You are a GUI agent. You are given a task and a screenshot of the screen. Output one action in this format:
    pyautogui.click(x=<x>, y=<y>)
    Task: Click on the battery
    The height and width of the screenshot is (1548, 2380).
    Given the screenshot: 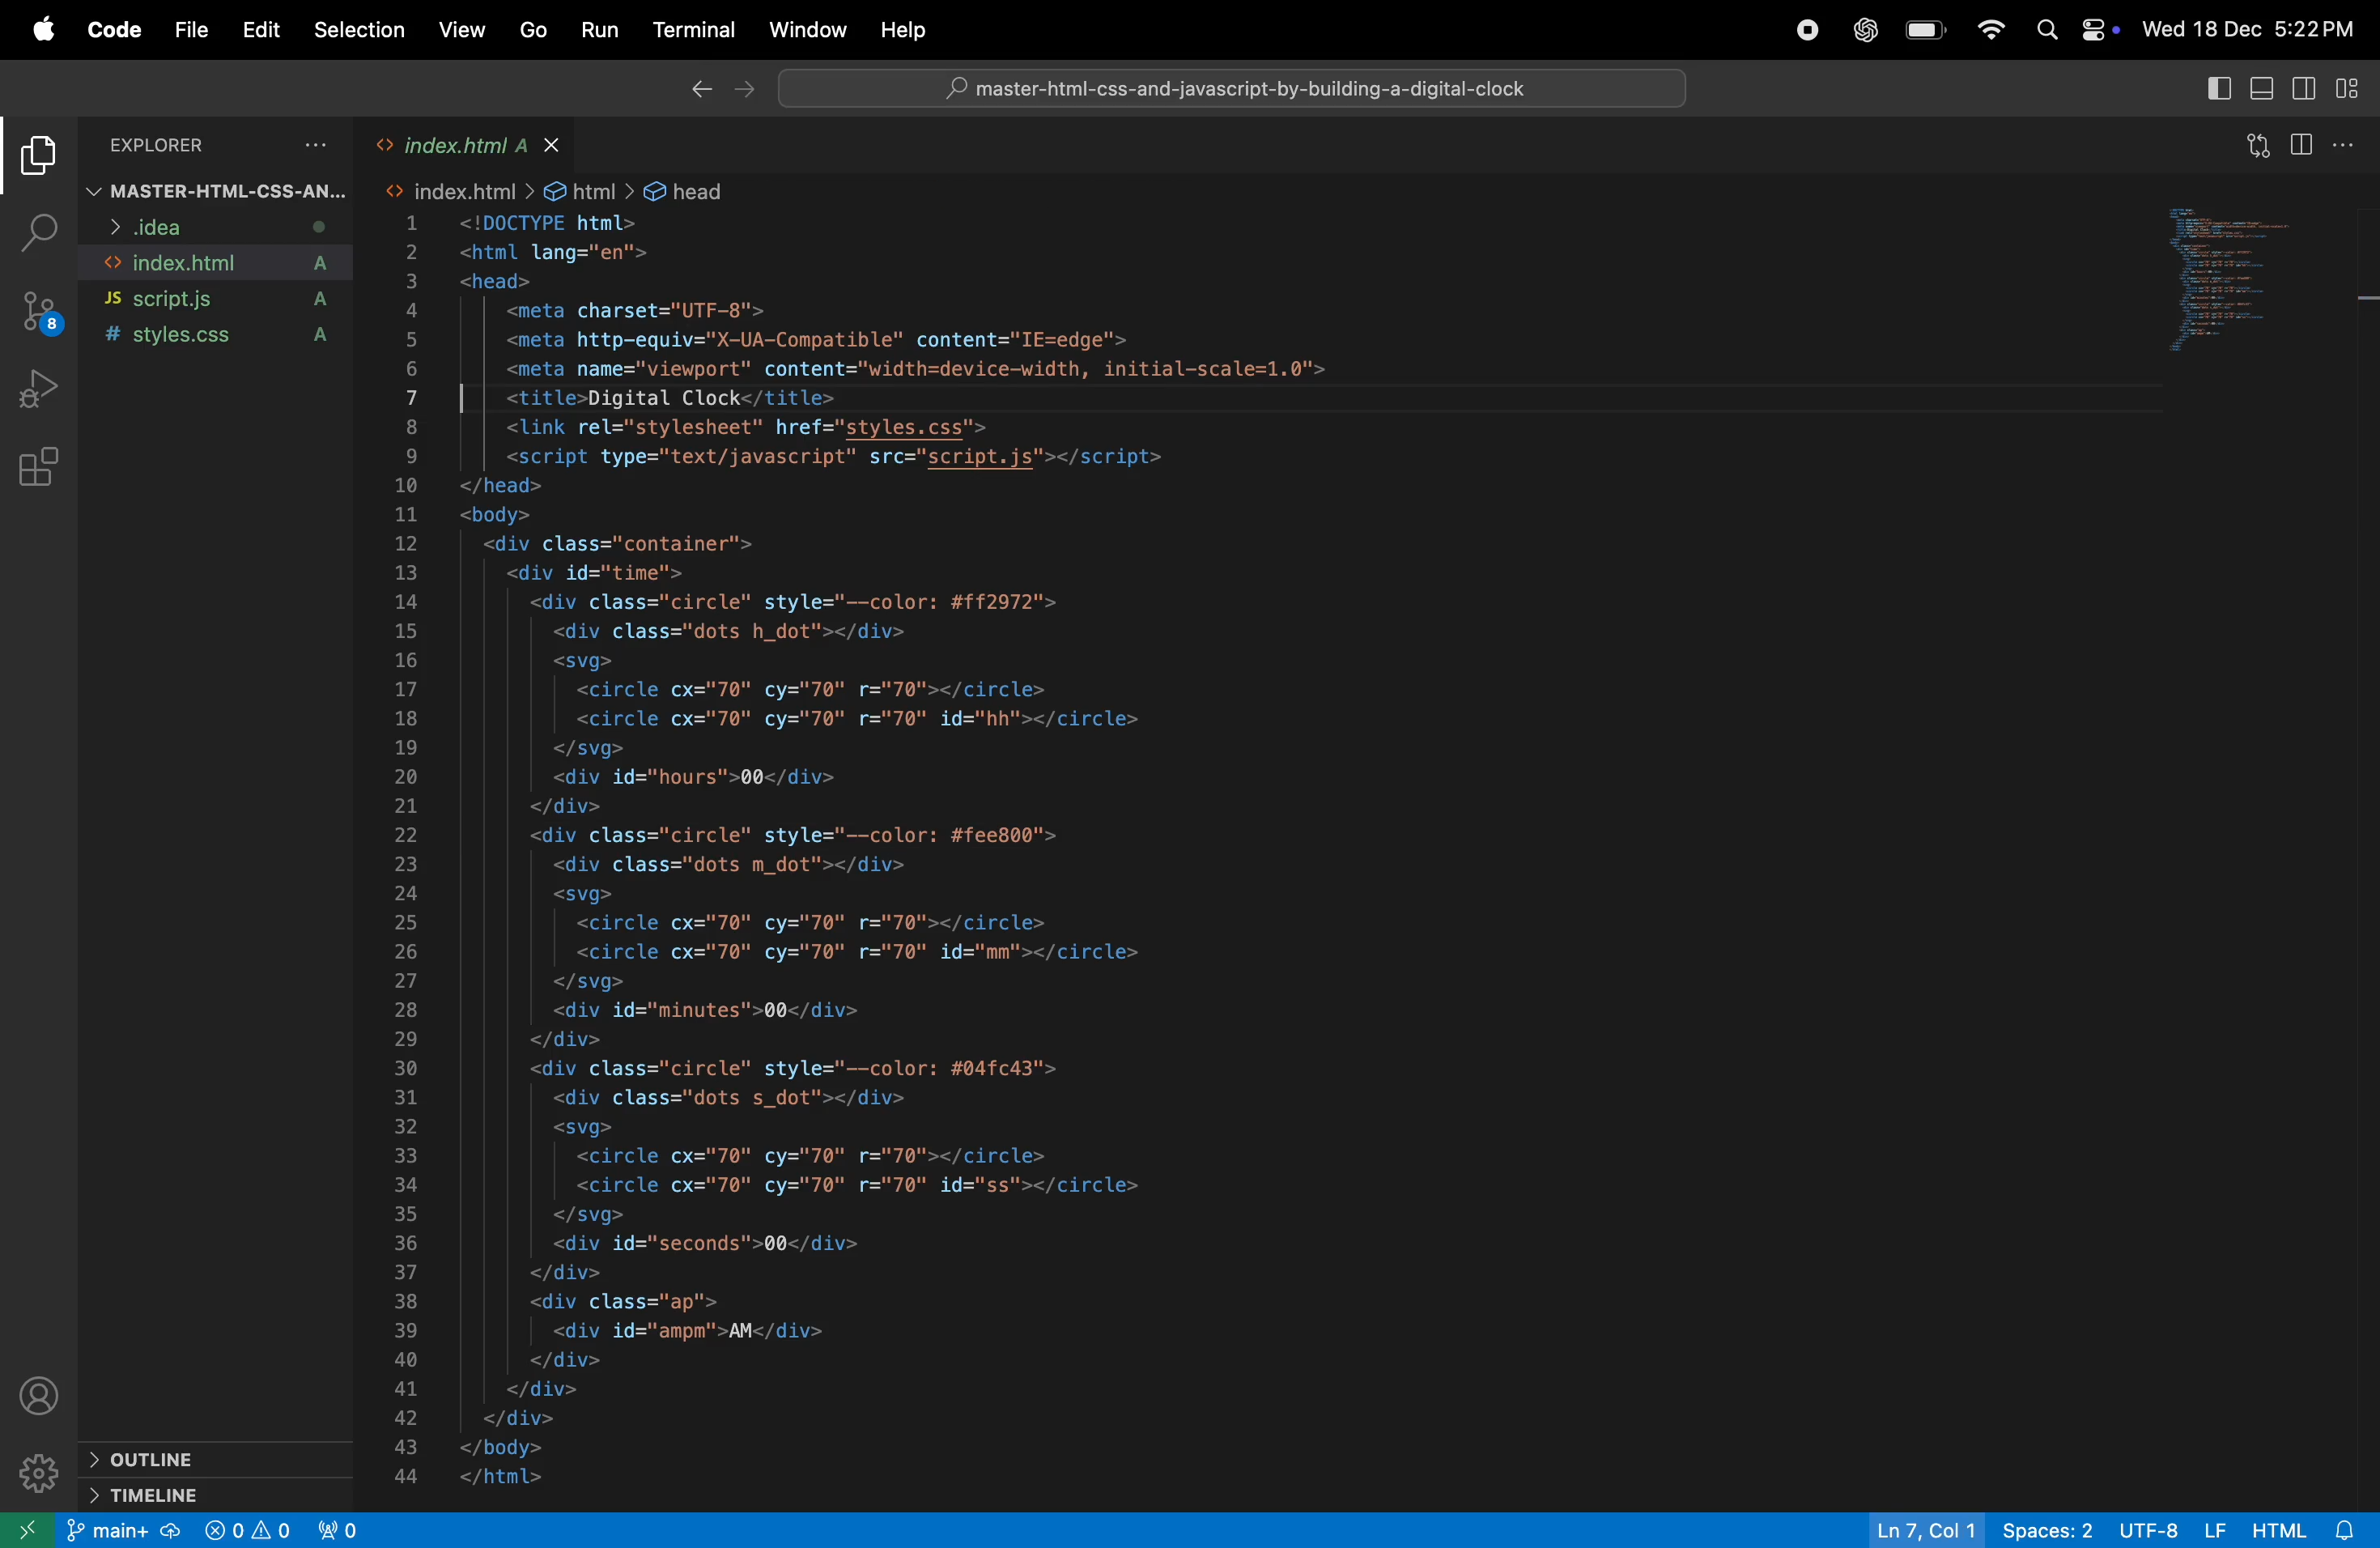 What is the action you would take?
    pyautogui.click(x=1922, y=31)
    